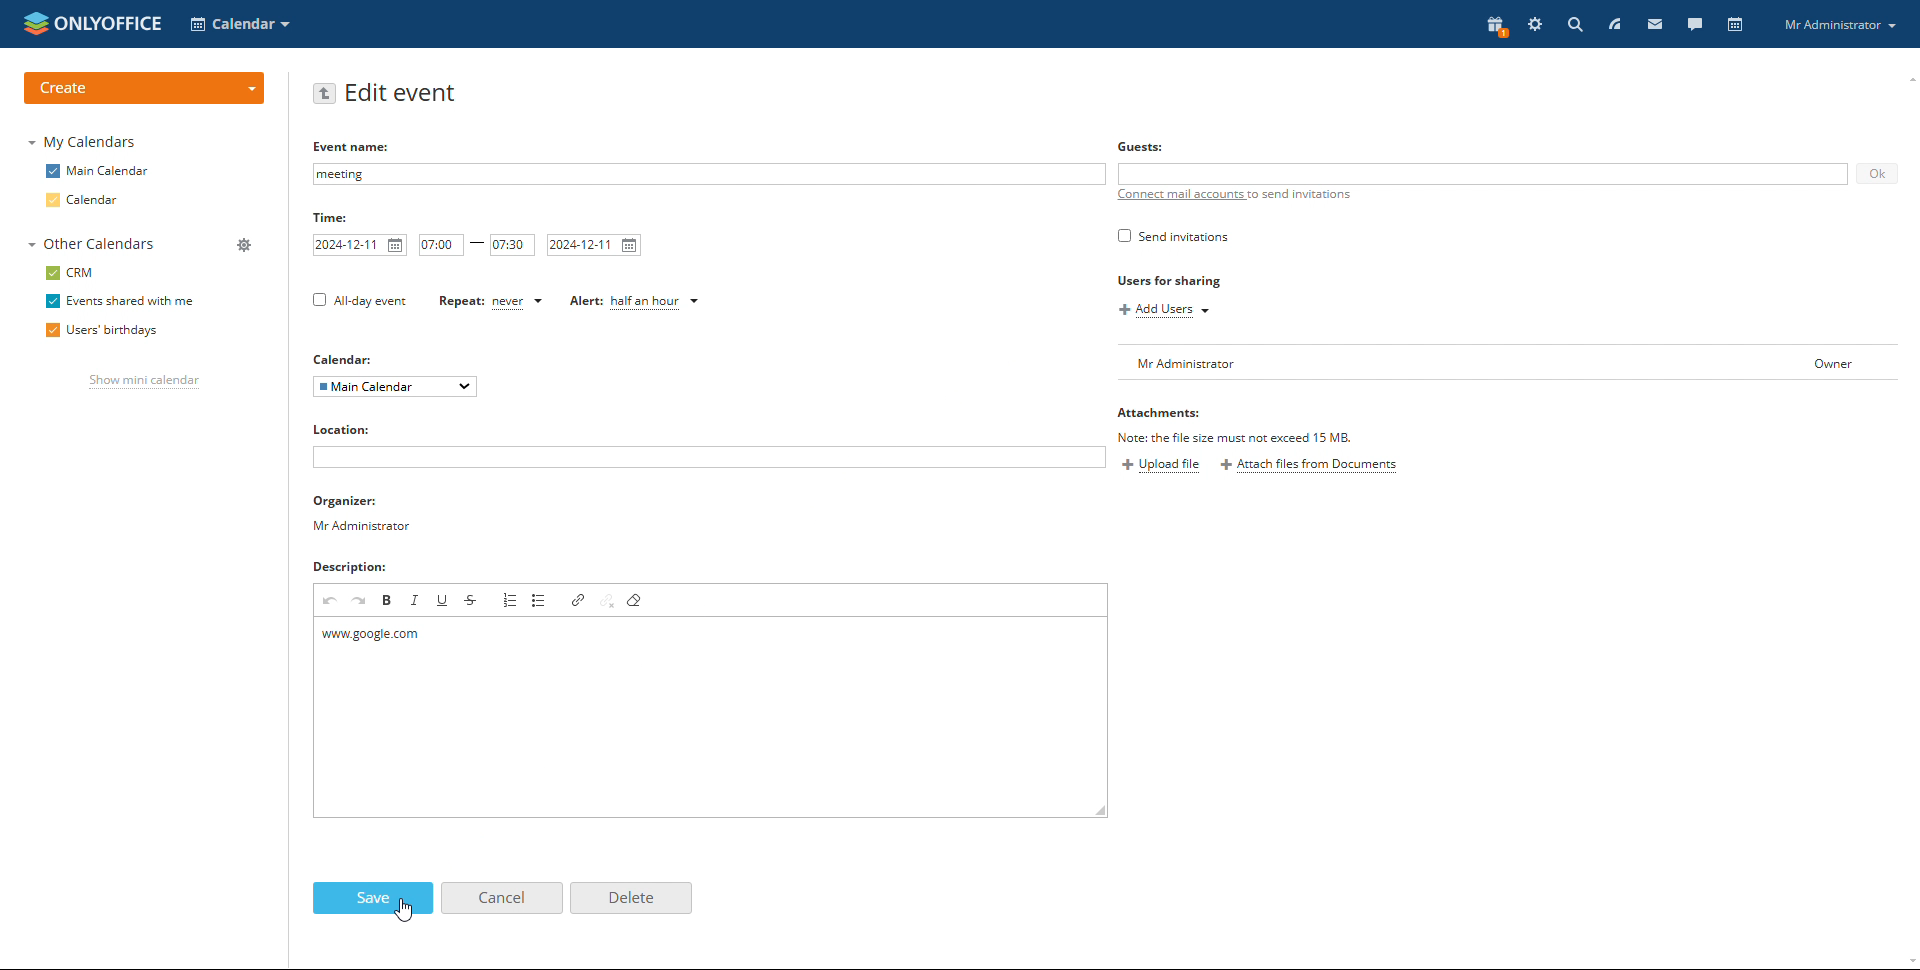  What do you see at coordinates (1737, 25) in the screenshot?
I see `calendar` at bounding box center [1737, 25].